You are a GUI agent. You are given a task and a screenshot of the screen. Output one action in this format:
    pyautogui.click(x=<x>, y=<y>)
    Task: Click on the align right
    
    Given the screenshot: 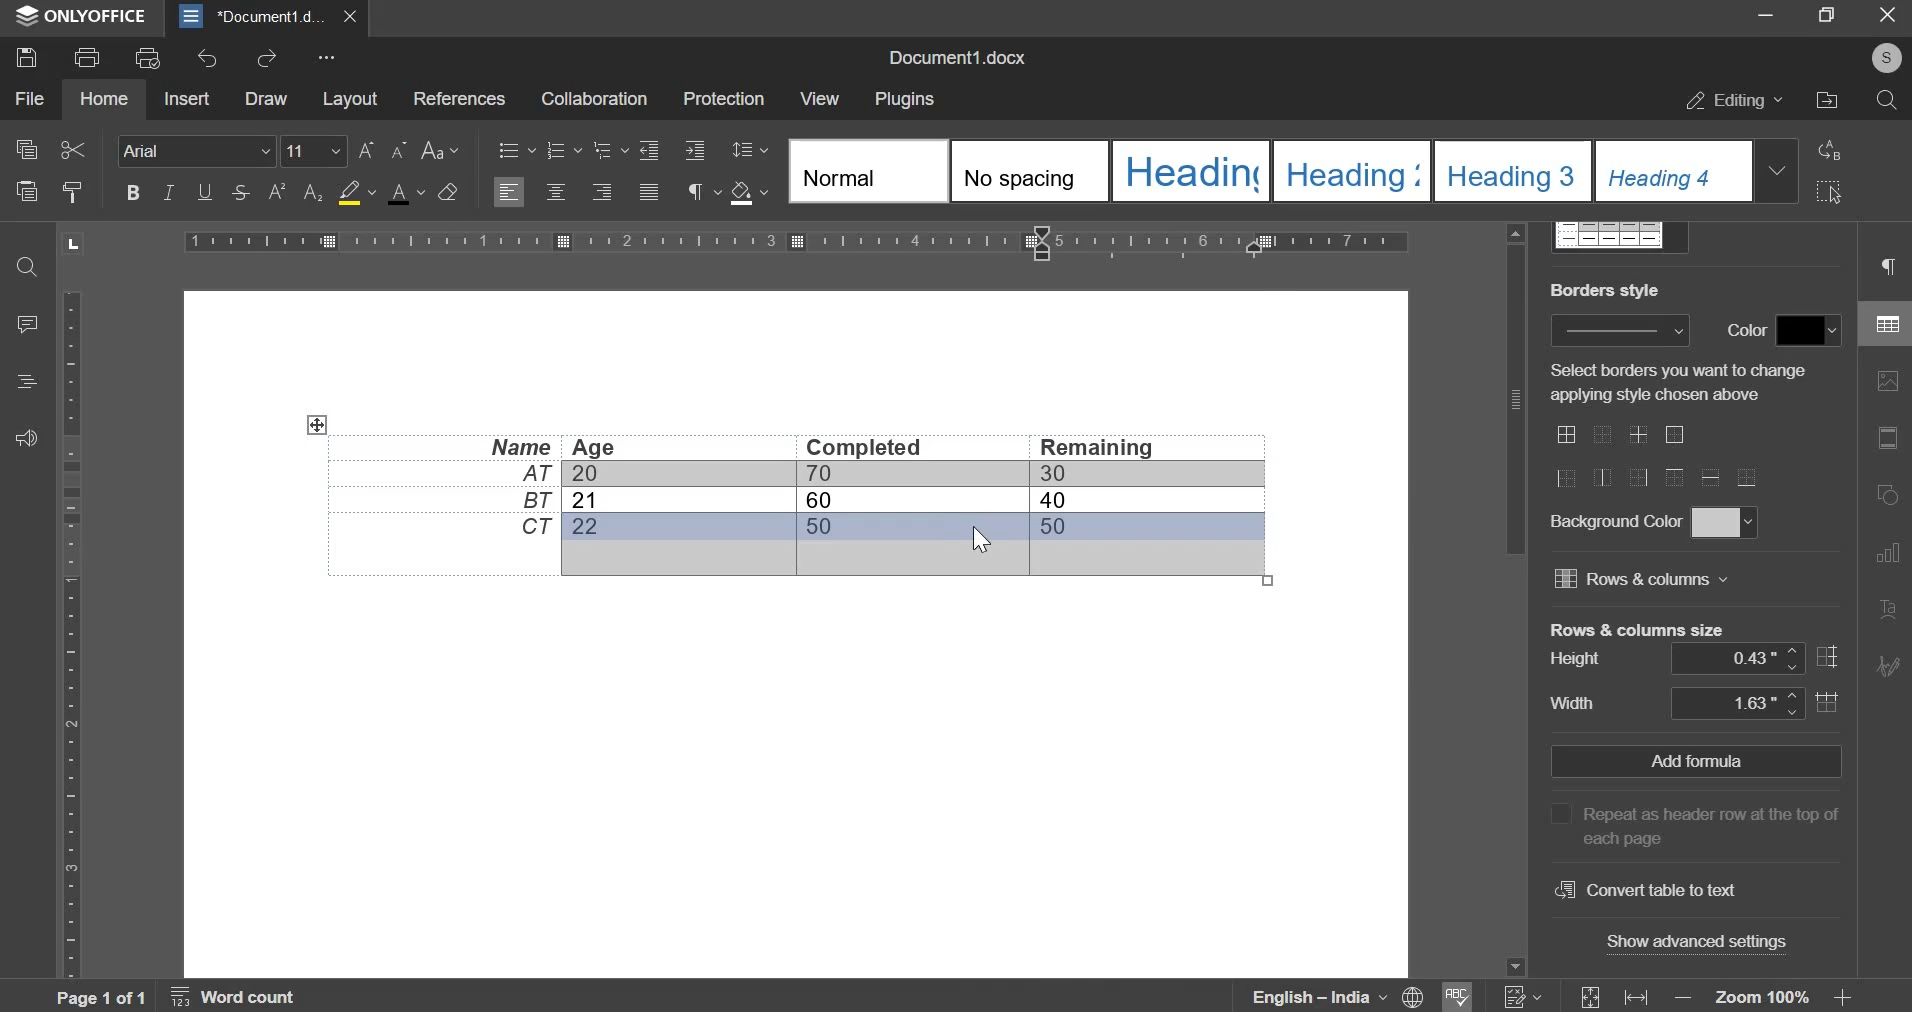 What is the action you would take?
    pyautogui.click(x=602, y=192)
    